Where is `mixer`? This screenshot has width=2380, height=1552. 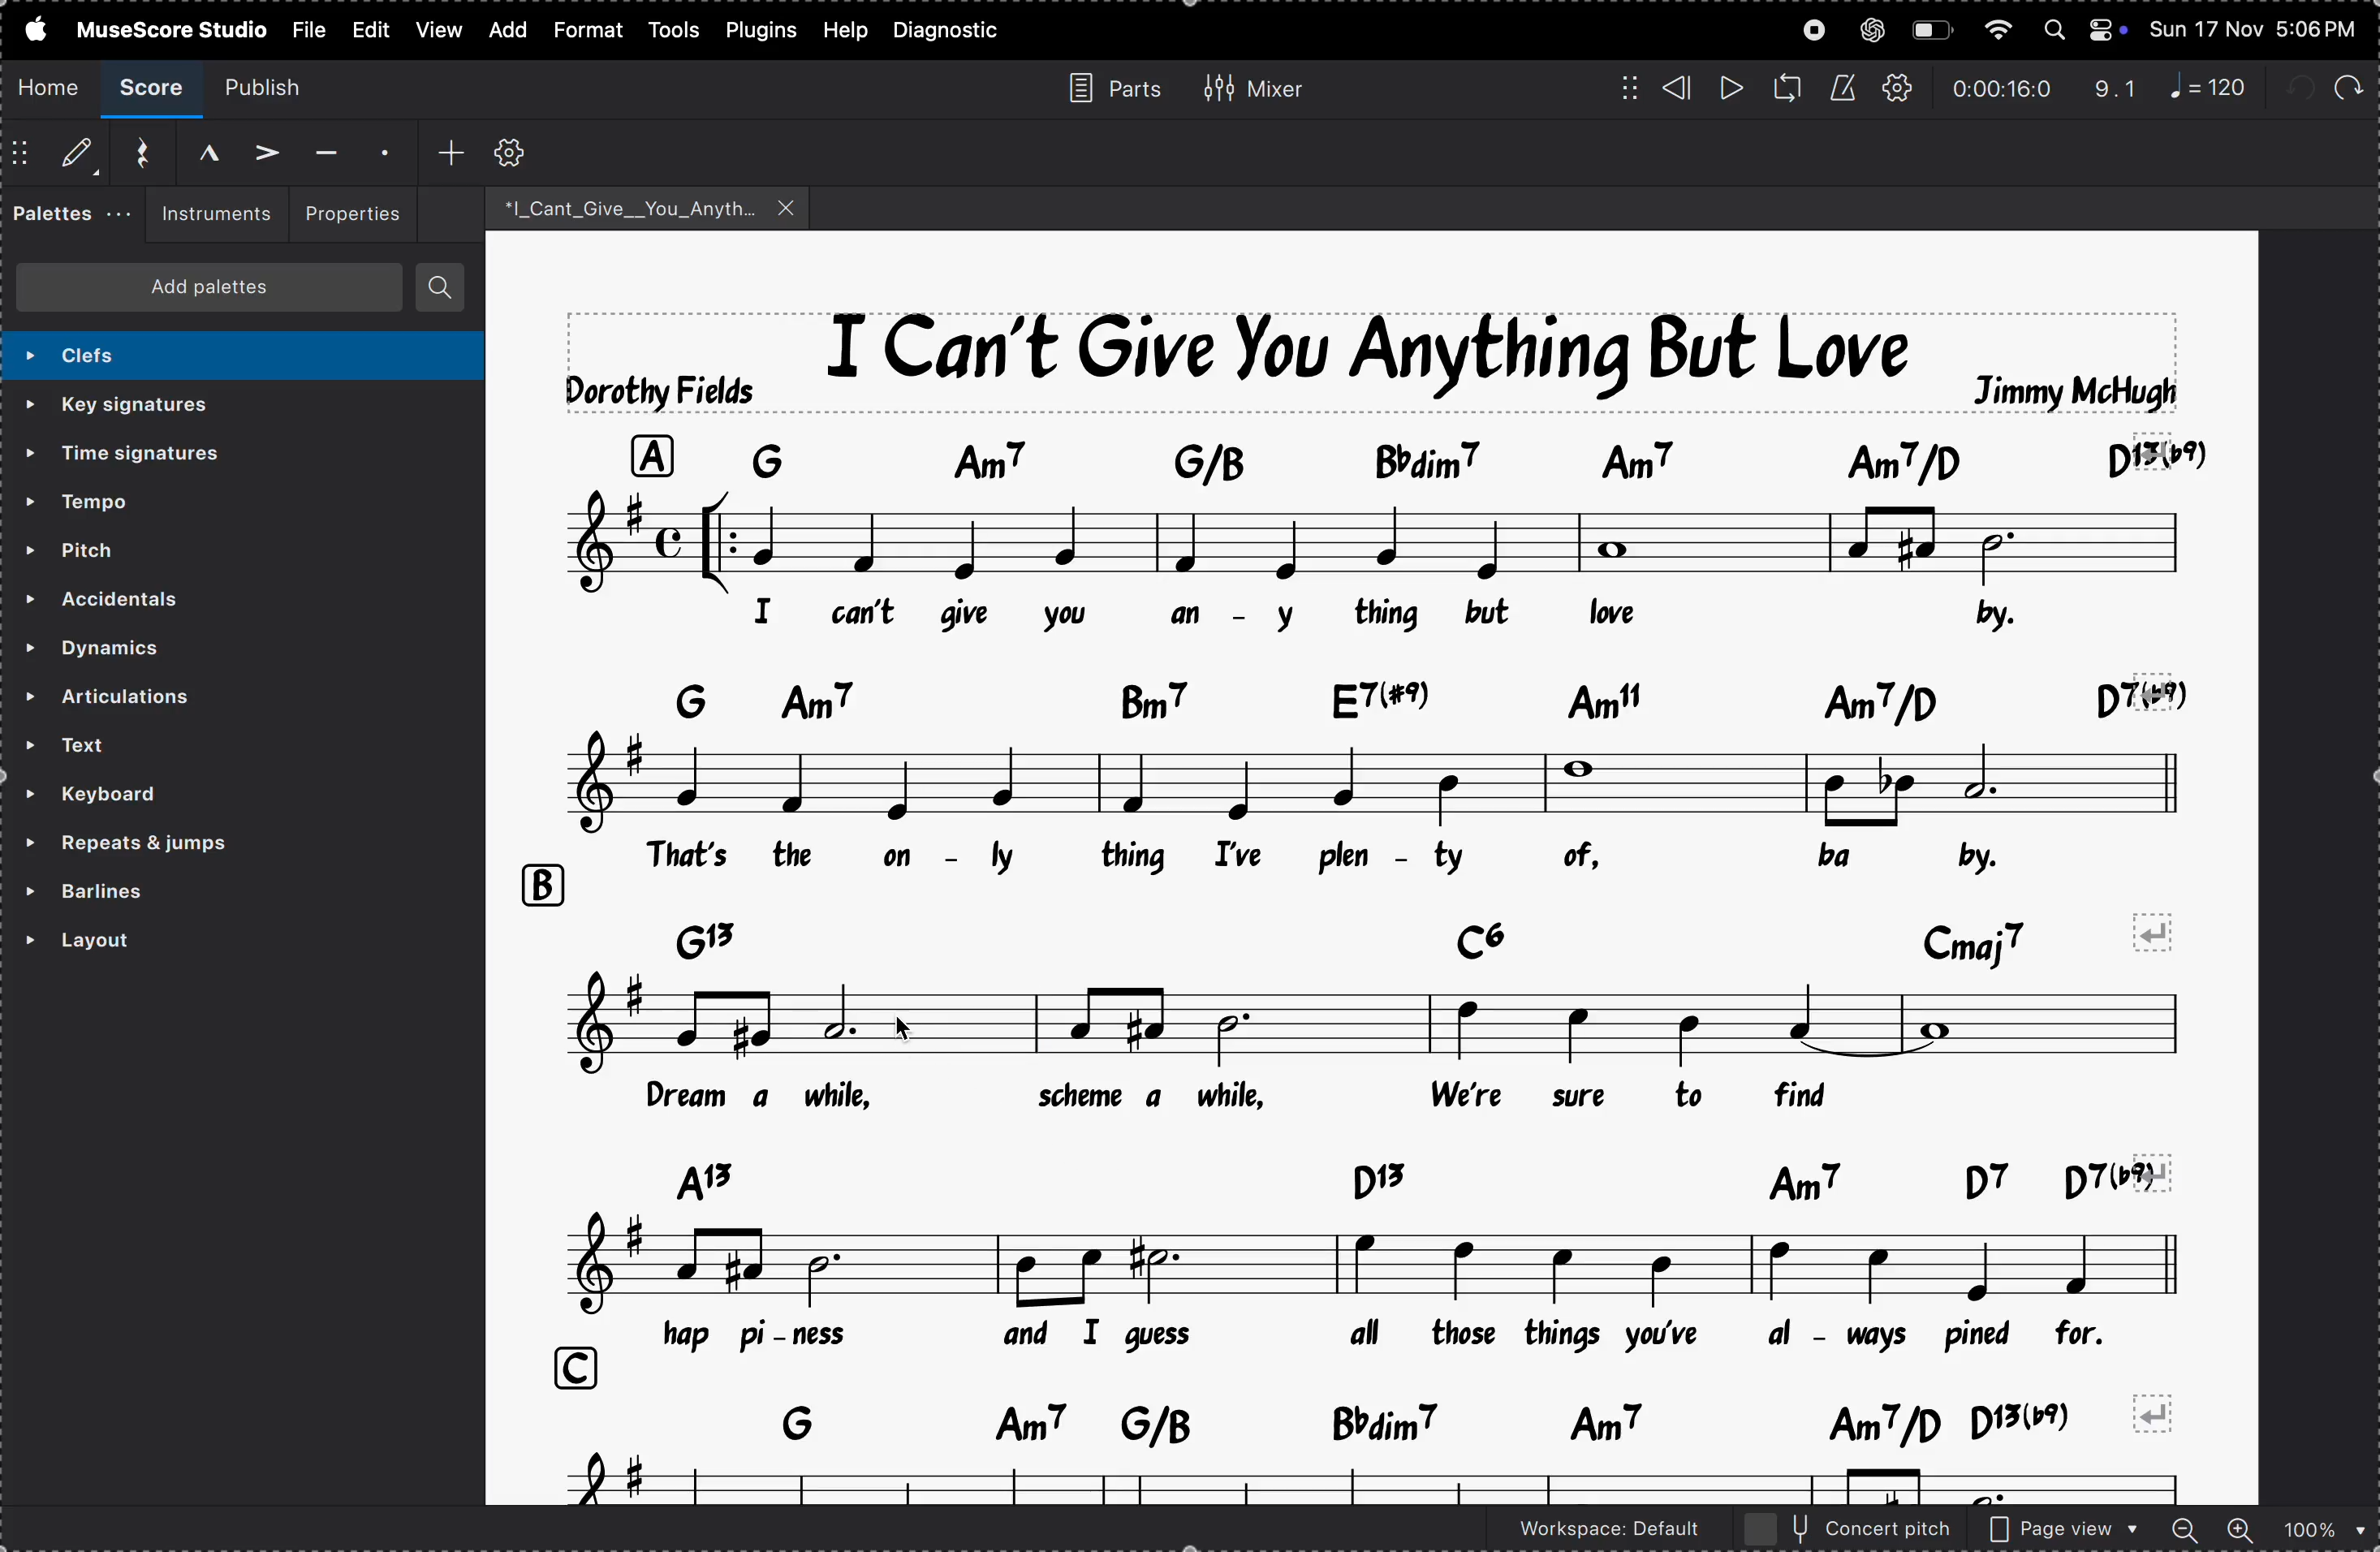 mixer is located at coordinates (1253, 85).